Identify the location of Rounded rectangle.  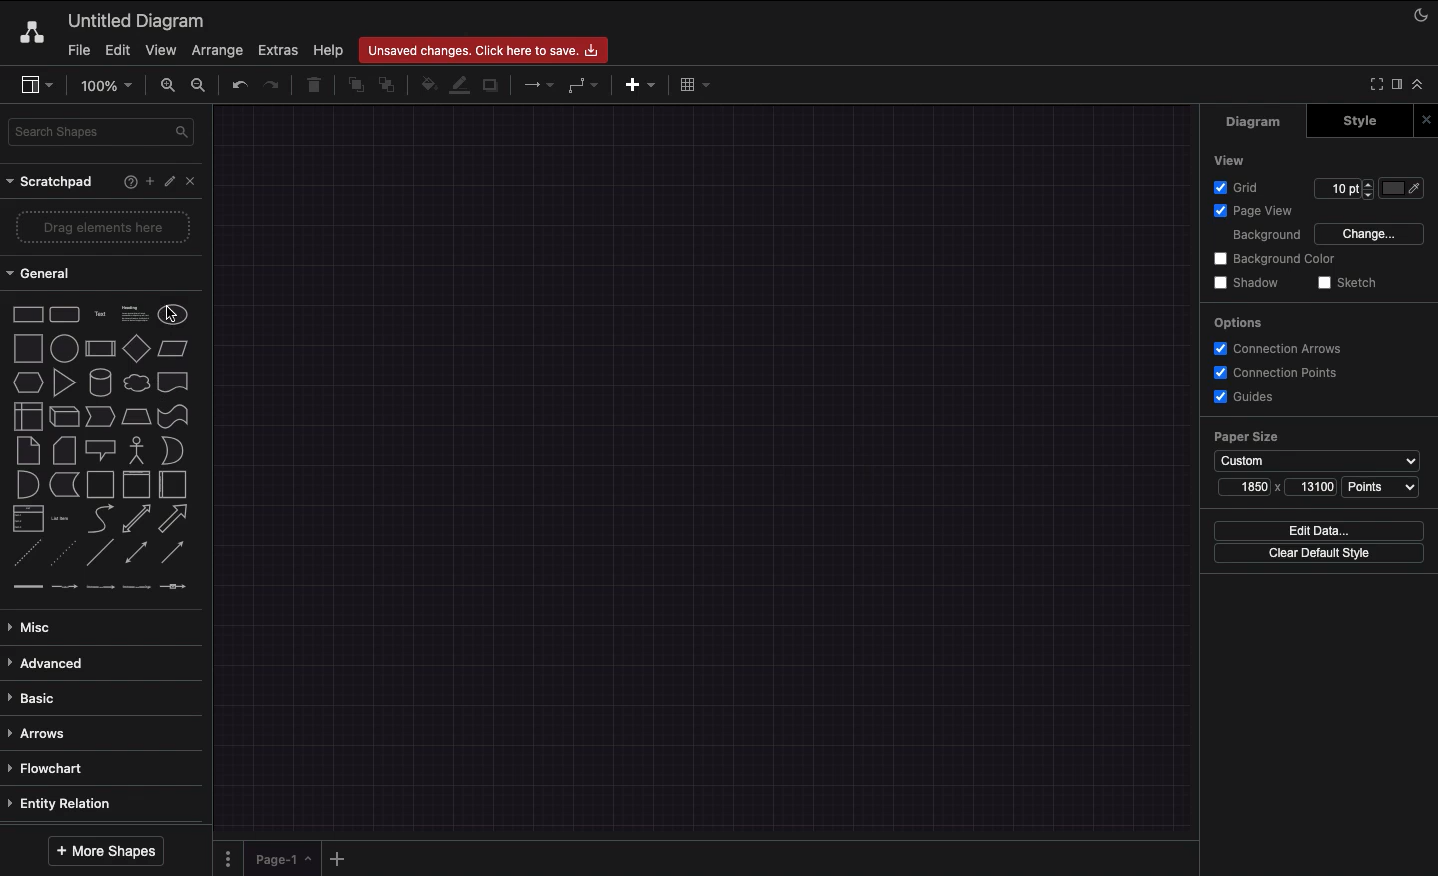
(65, 313).